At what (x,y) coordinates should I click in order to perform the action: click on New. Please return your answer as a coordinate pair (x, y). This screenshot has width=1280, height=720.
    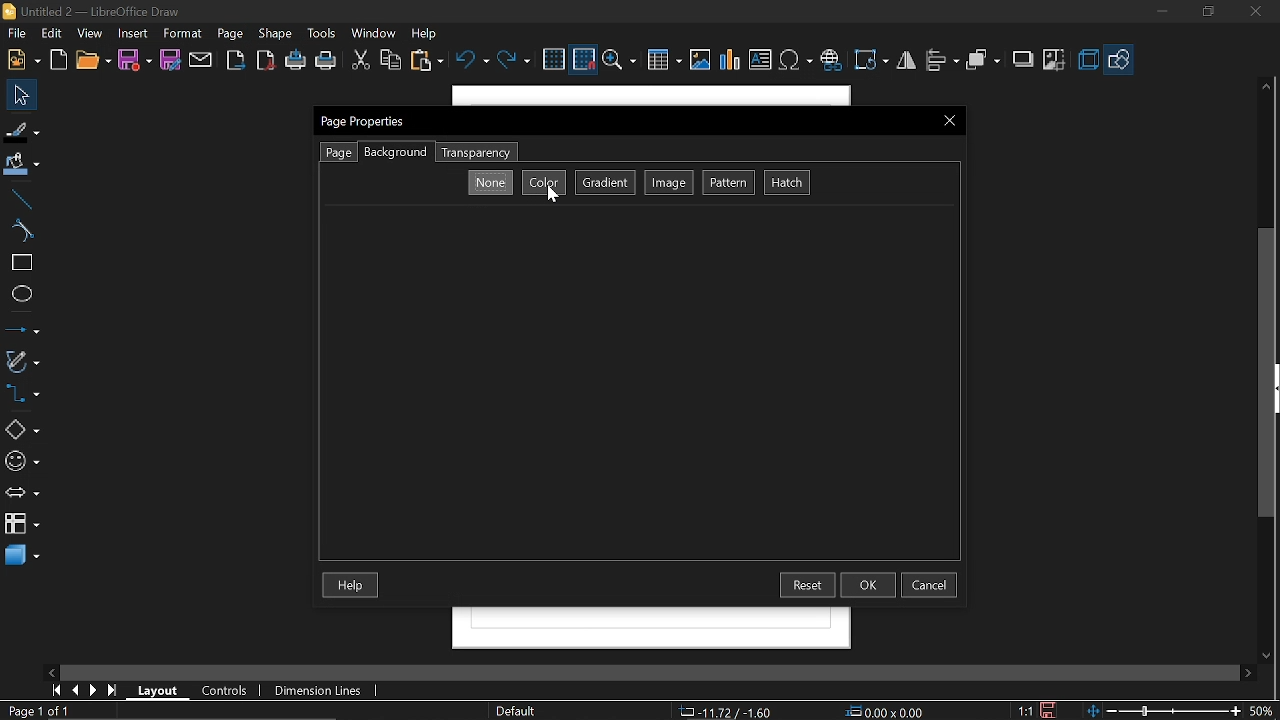
    Looking at the image, I should click on (24, 60).